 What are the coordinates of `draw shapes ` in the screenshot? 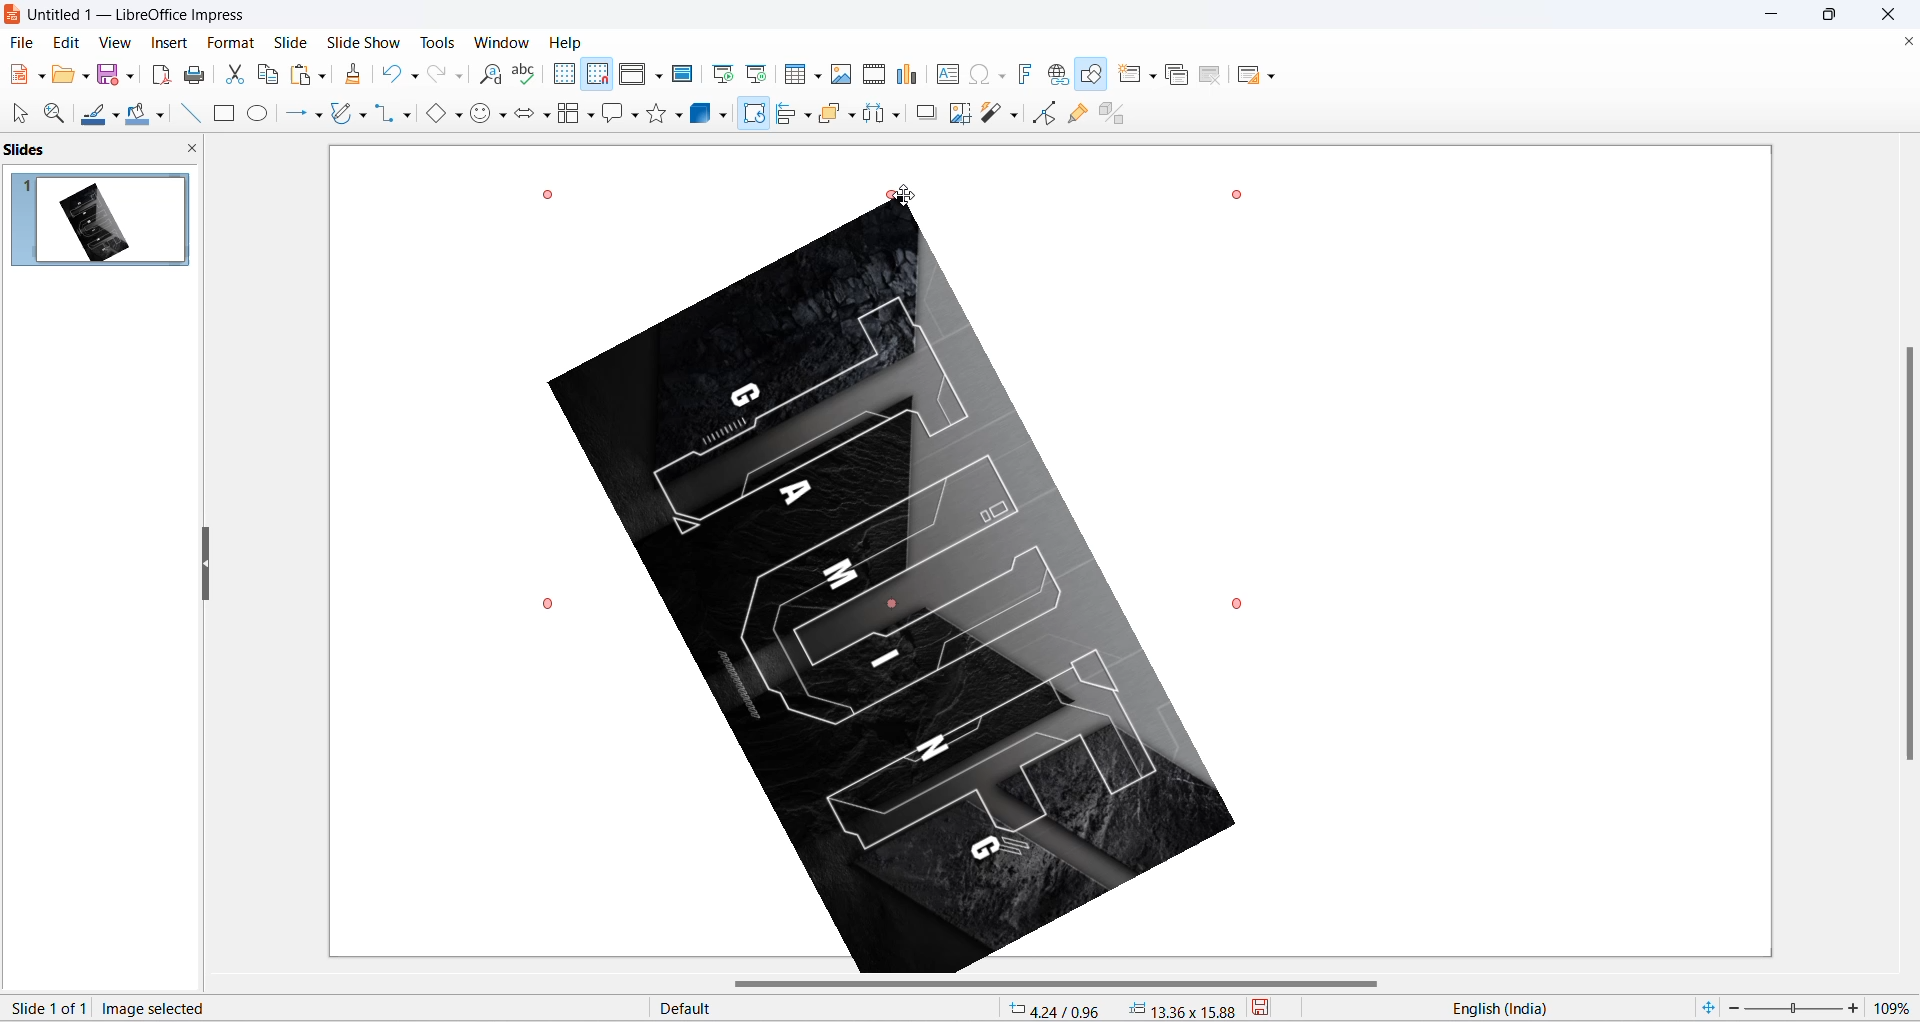 It's located at (1093, 75).